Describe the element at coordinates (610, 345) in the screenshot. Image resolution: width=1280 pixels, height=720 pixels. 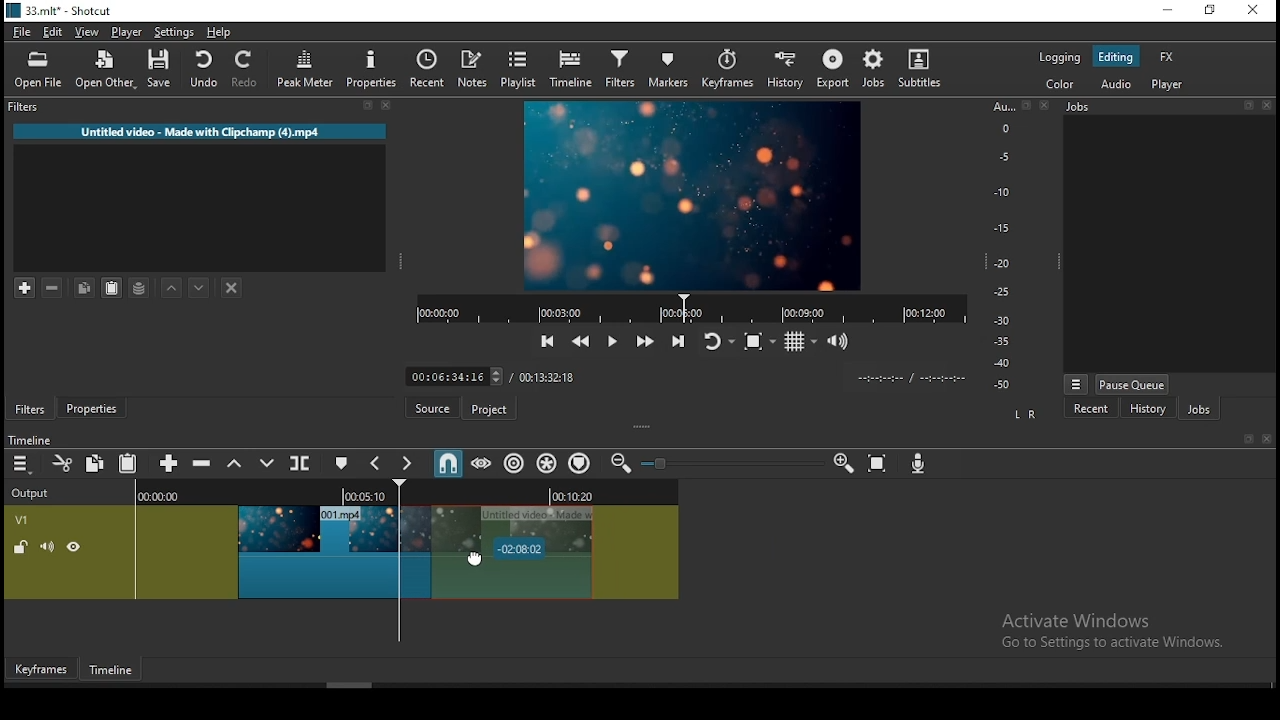
I see `play/pause` at that location.